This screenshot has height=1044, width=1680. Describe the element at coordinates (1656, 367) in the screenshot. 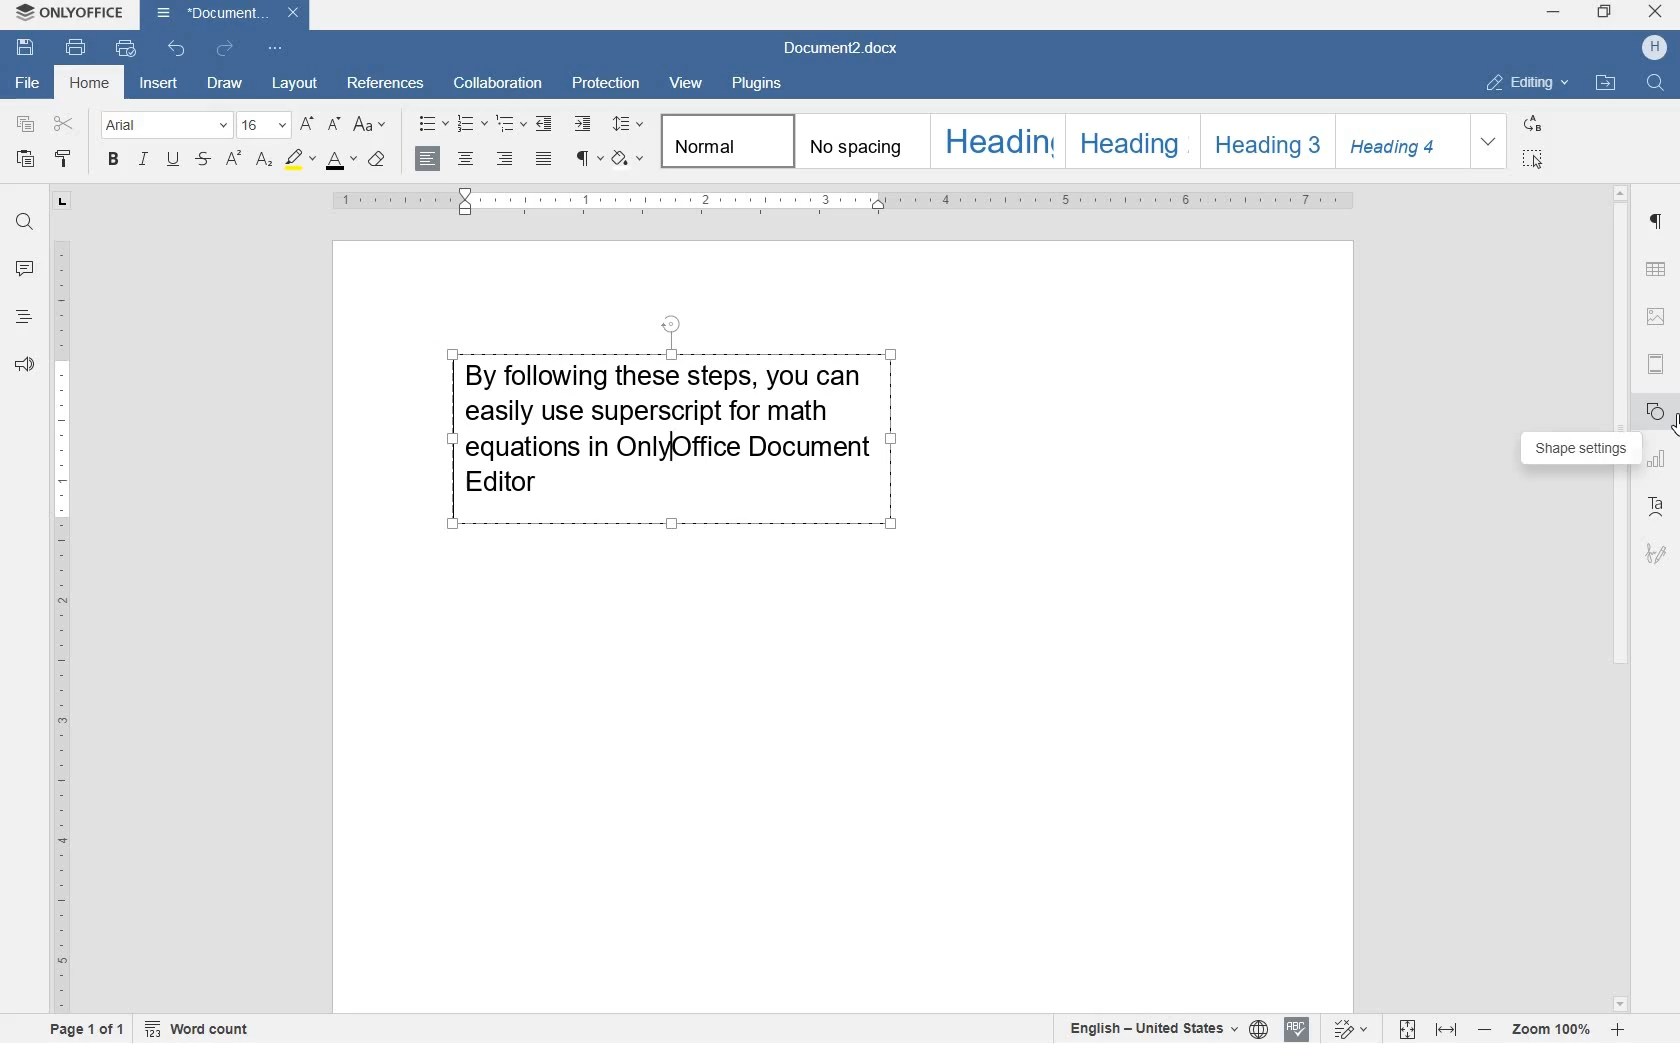

I see `headers & footers` at that location.